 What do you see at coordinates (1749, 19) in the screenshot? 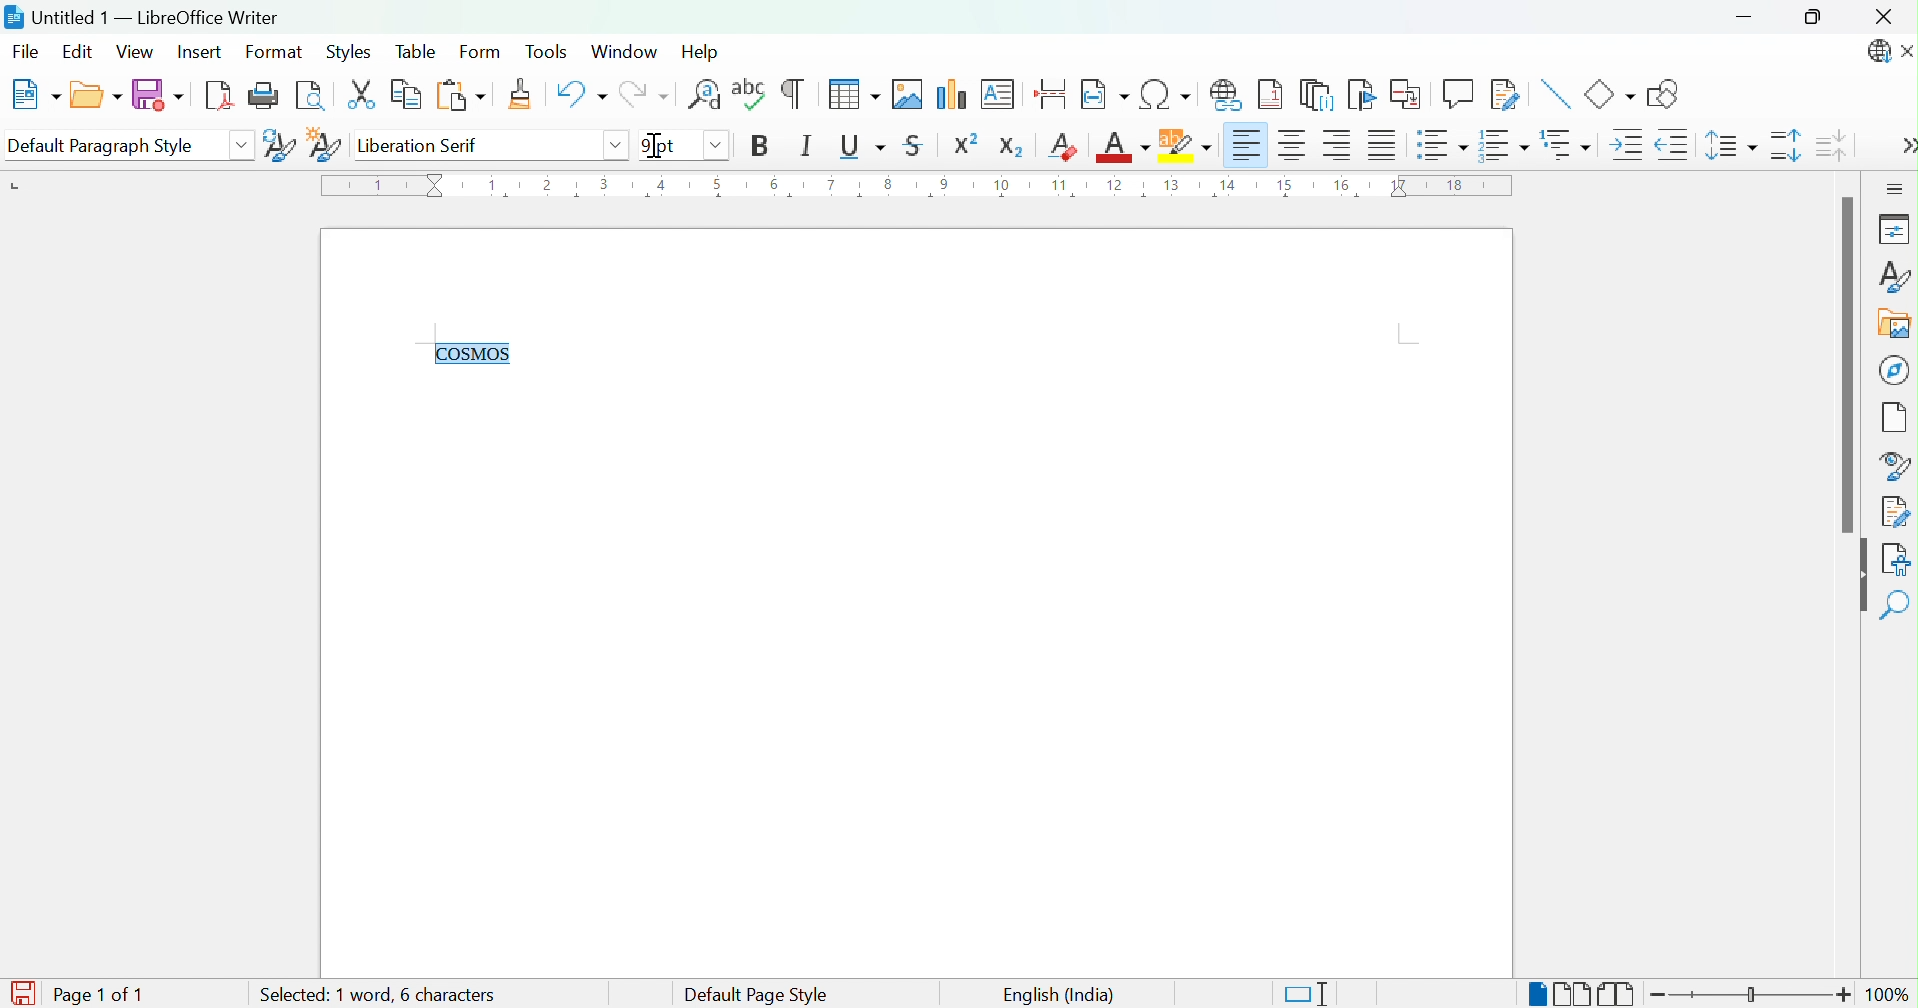
I see `Minimize` at bounding box center [1749, 19].